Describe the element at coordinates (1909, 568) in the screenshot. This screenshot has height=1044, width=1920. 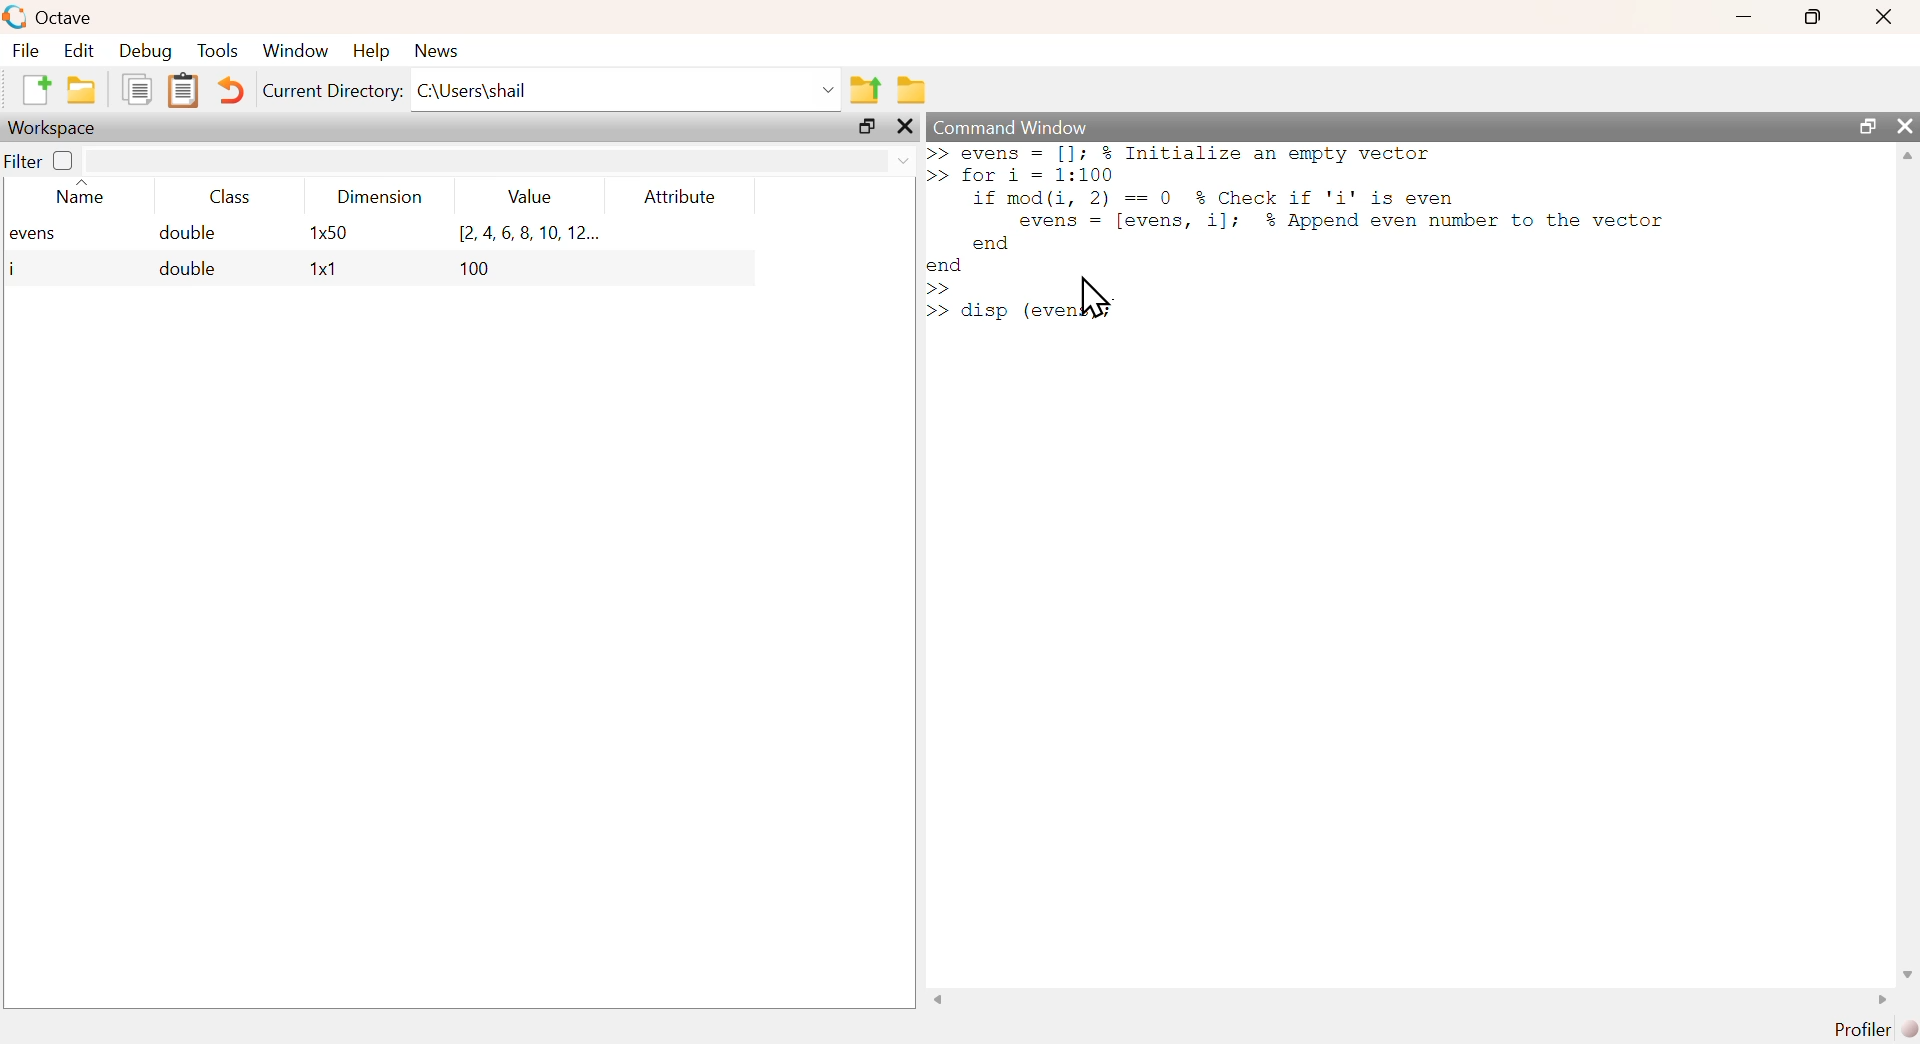
I see `scrollbar` at that location.